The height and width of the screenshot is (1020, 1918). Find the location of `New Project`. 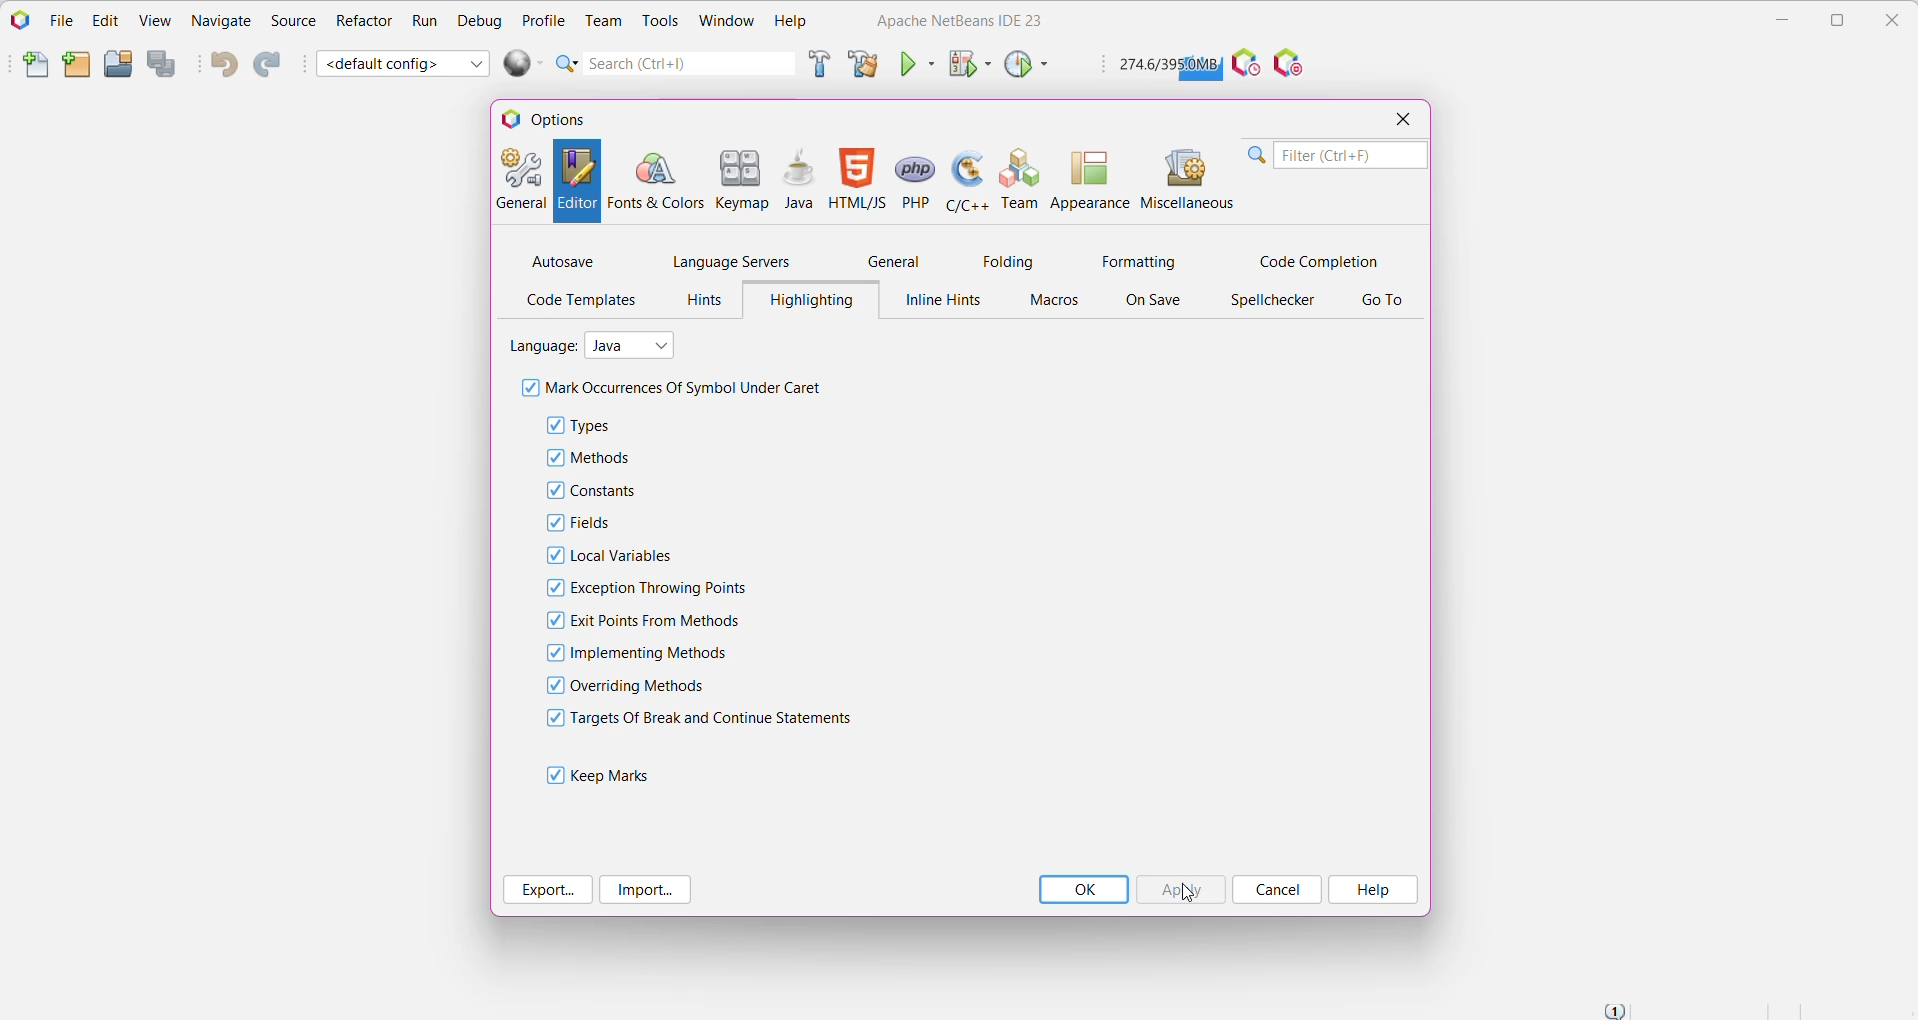

New Project is located at coordinates (74, 65).